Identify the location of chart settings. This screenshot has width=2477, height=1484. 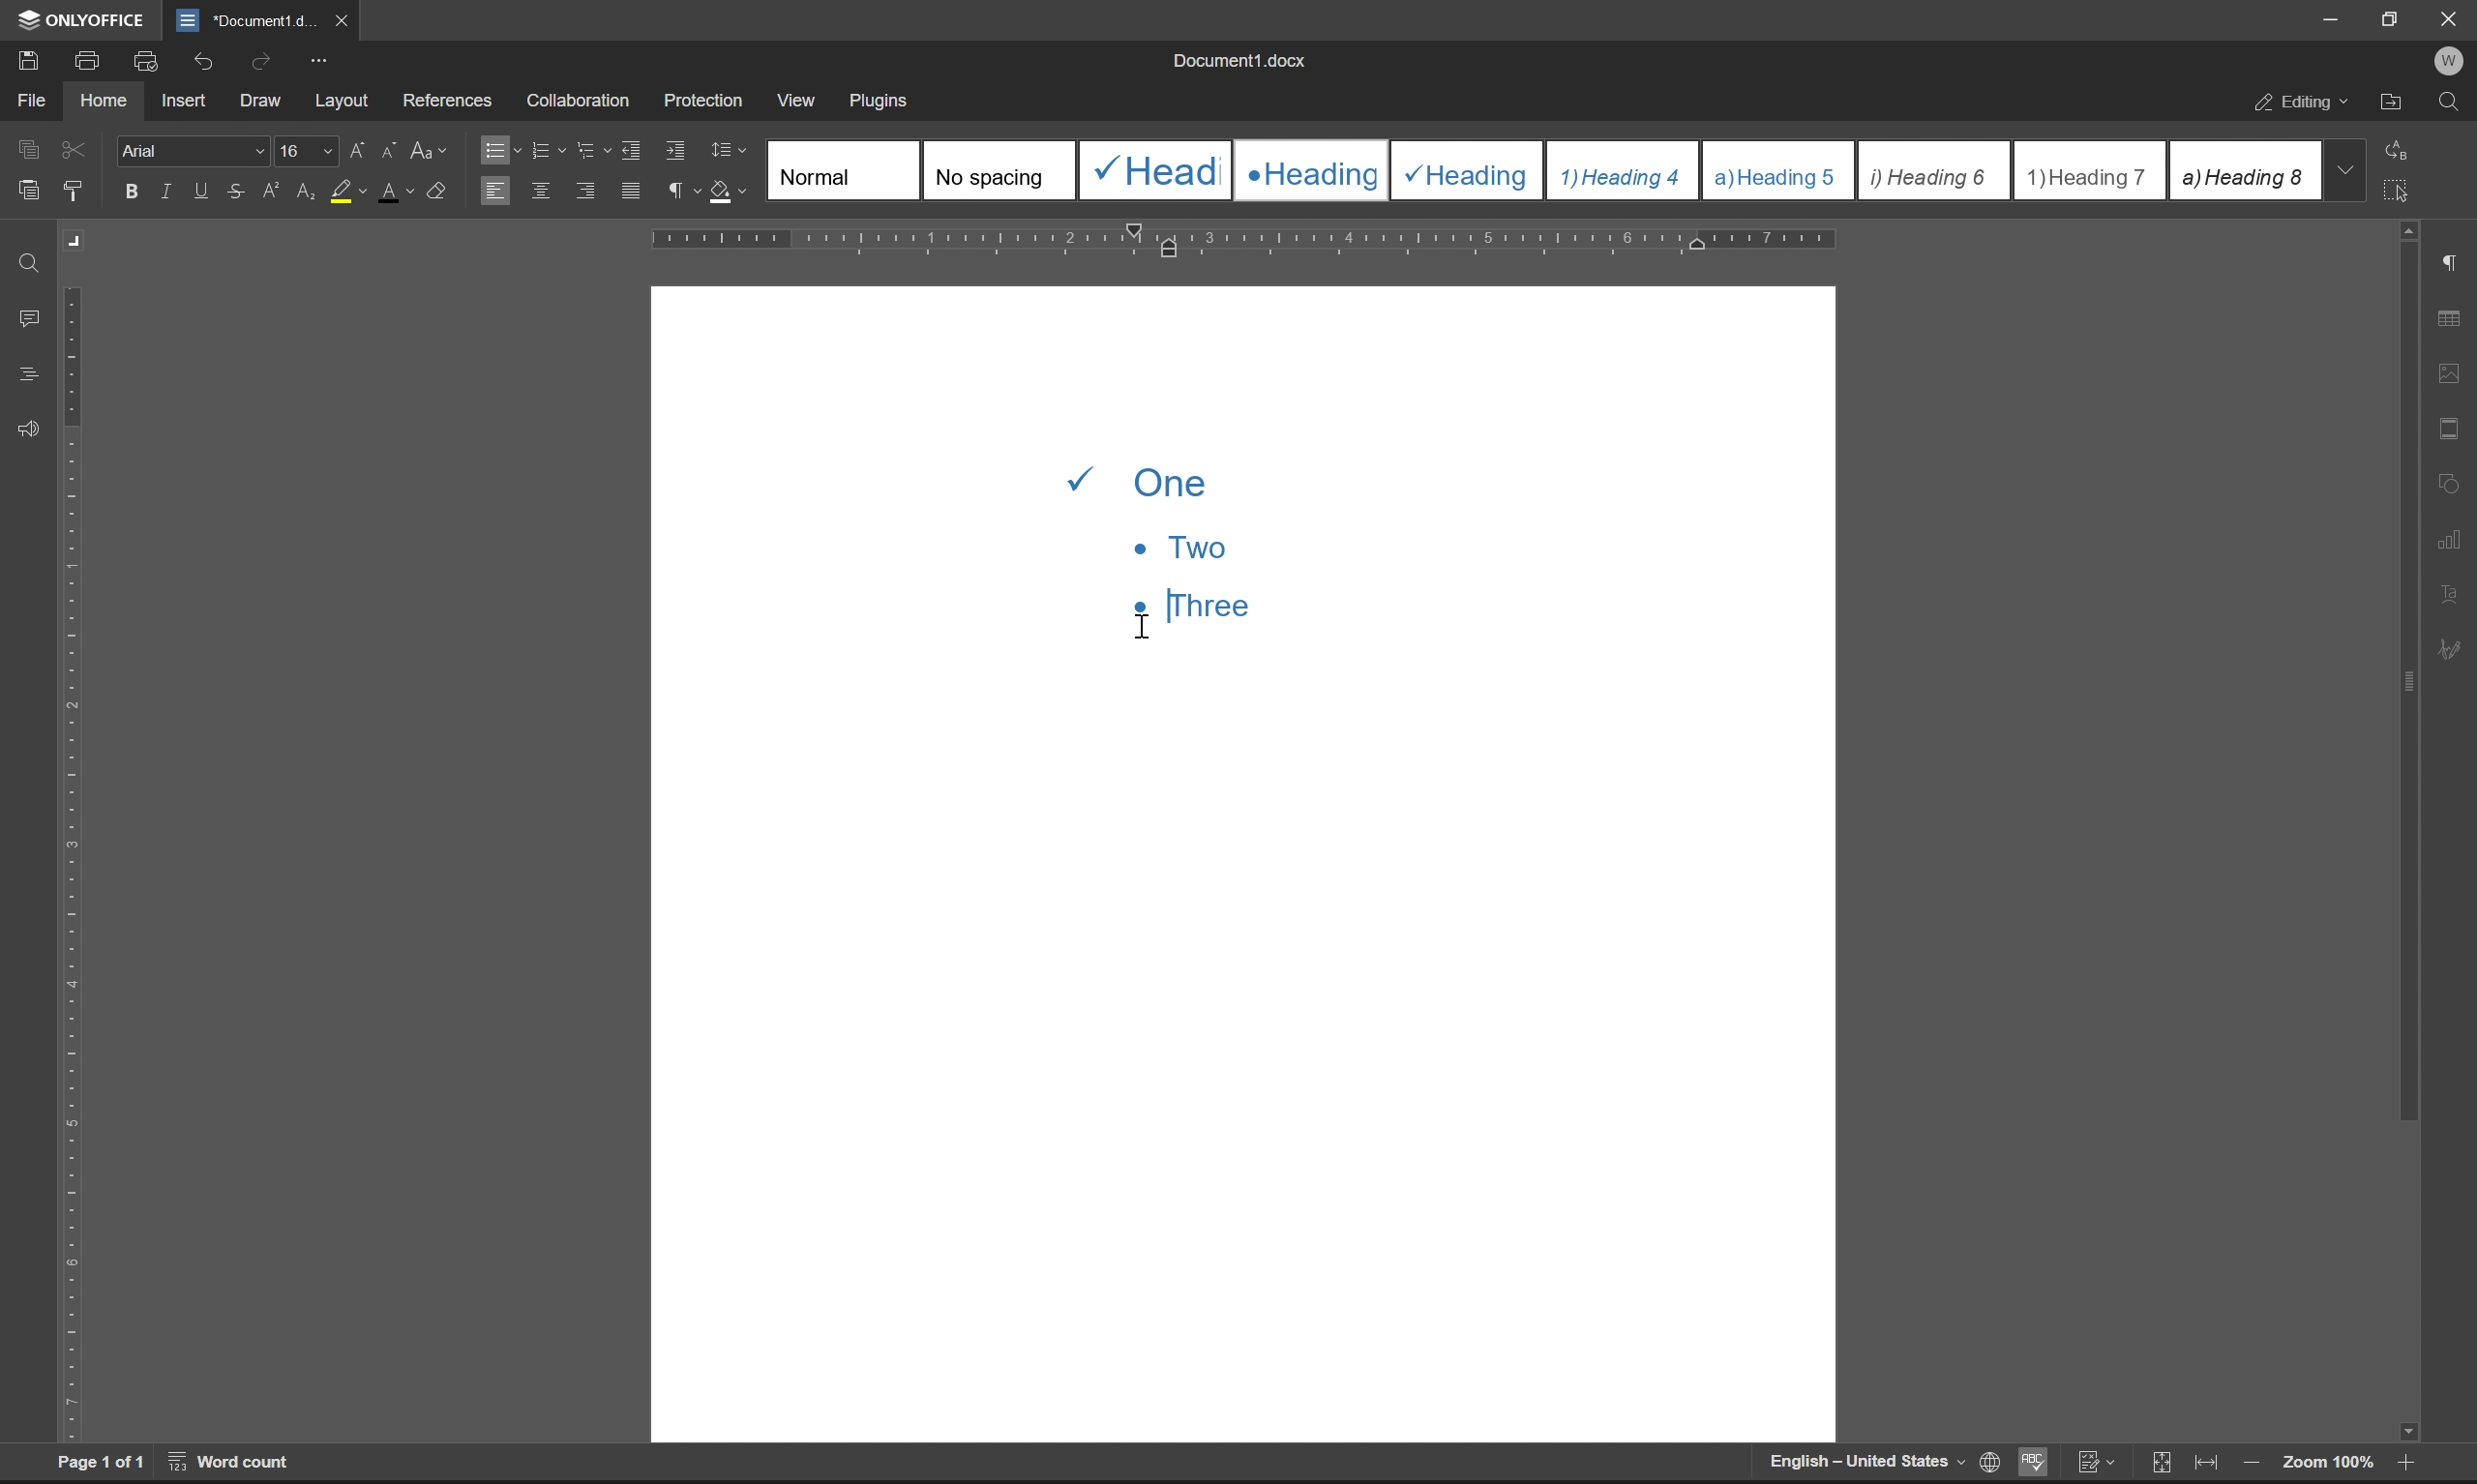
(2451, 534).